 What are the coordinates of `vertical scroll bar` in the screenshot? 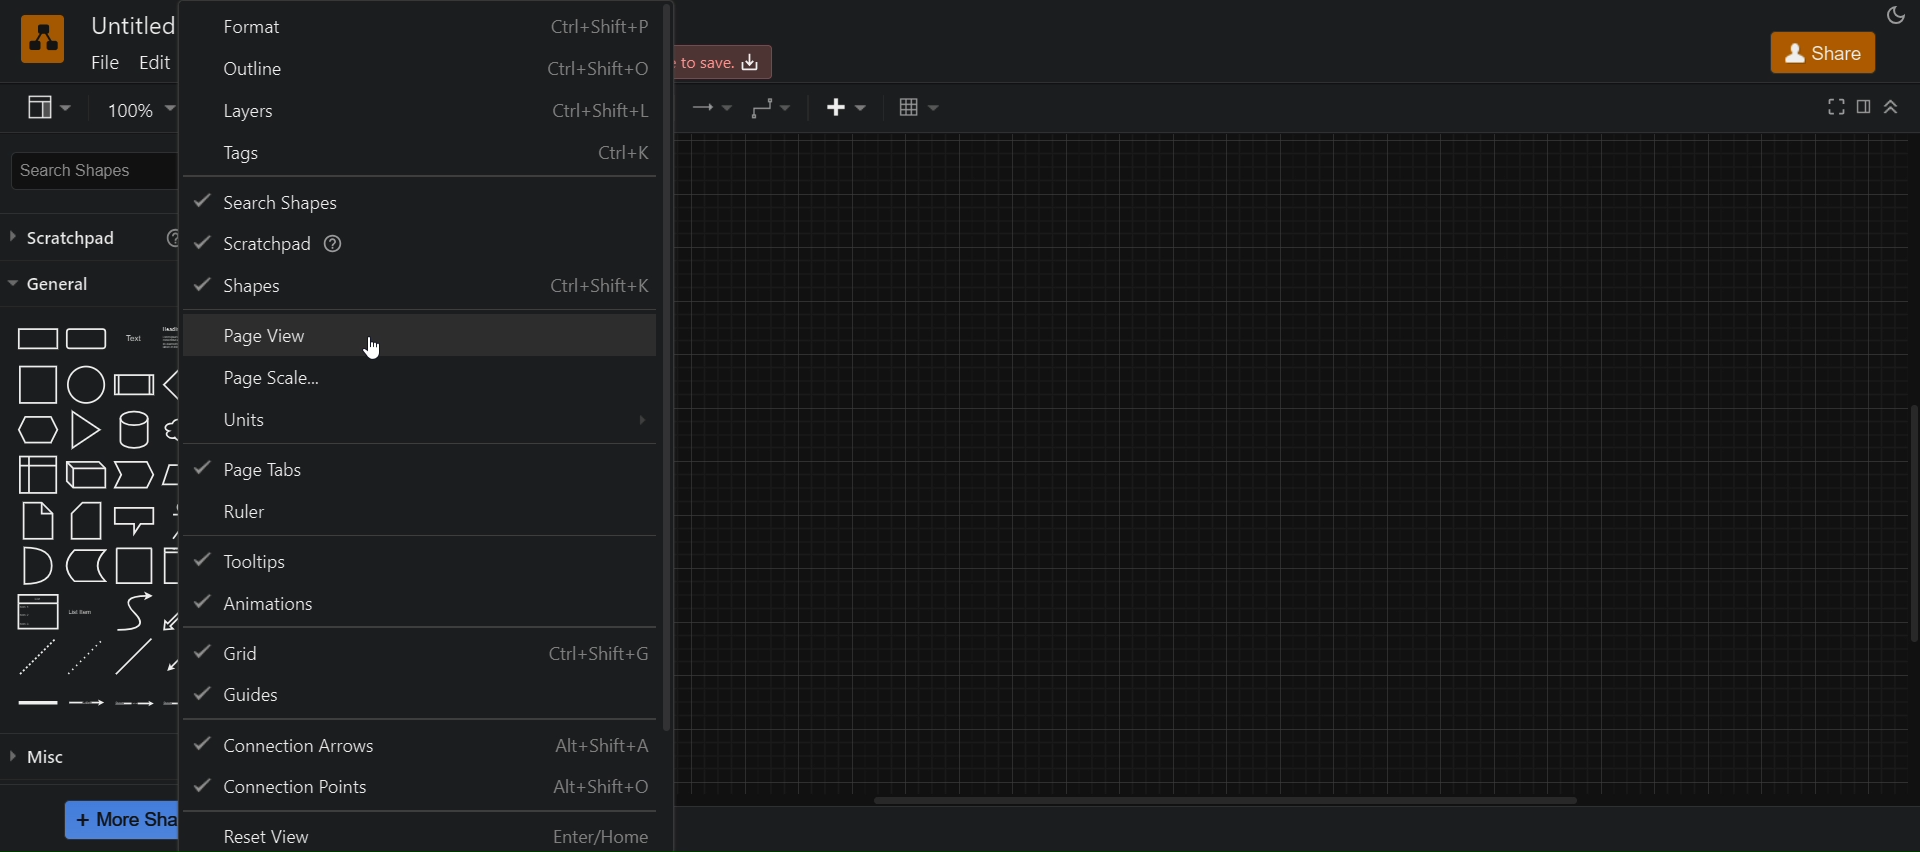 It's located at (1225, 801).